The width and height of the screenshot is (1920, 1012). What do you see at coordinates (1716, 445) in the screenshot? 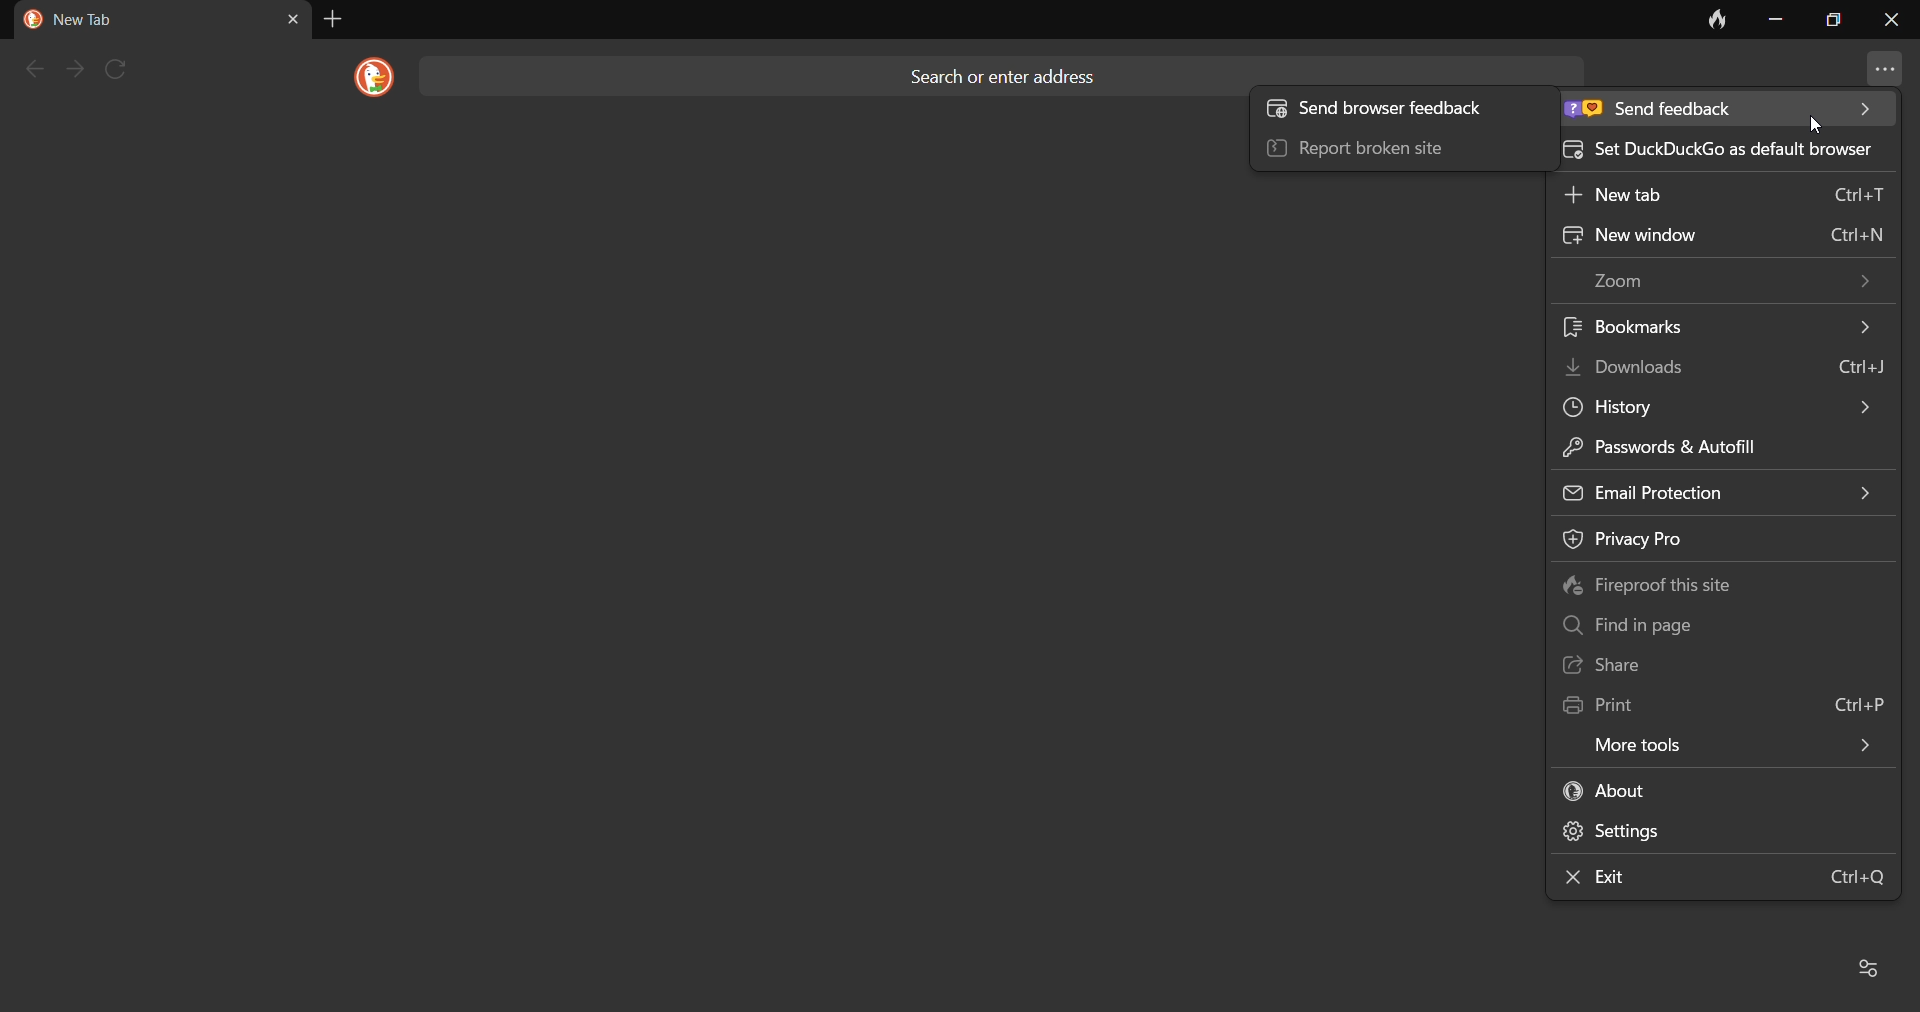
I see `passwords & autofill` at bounding box center [1716, 445].